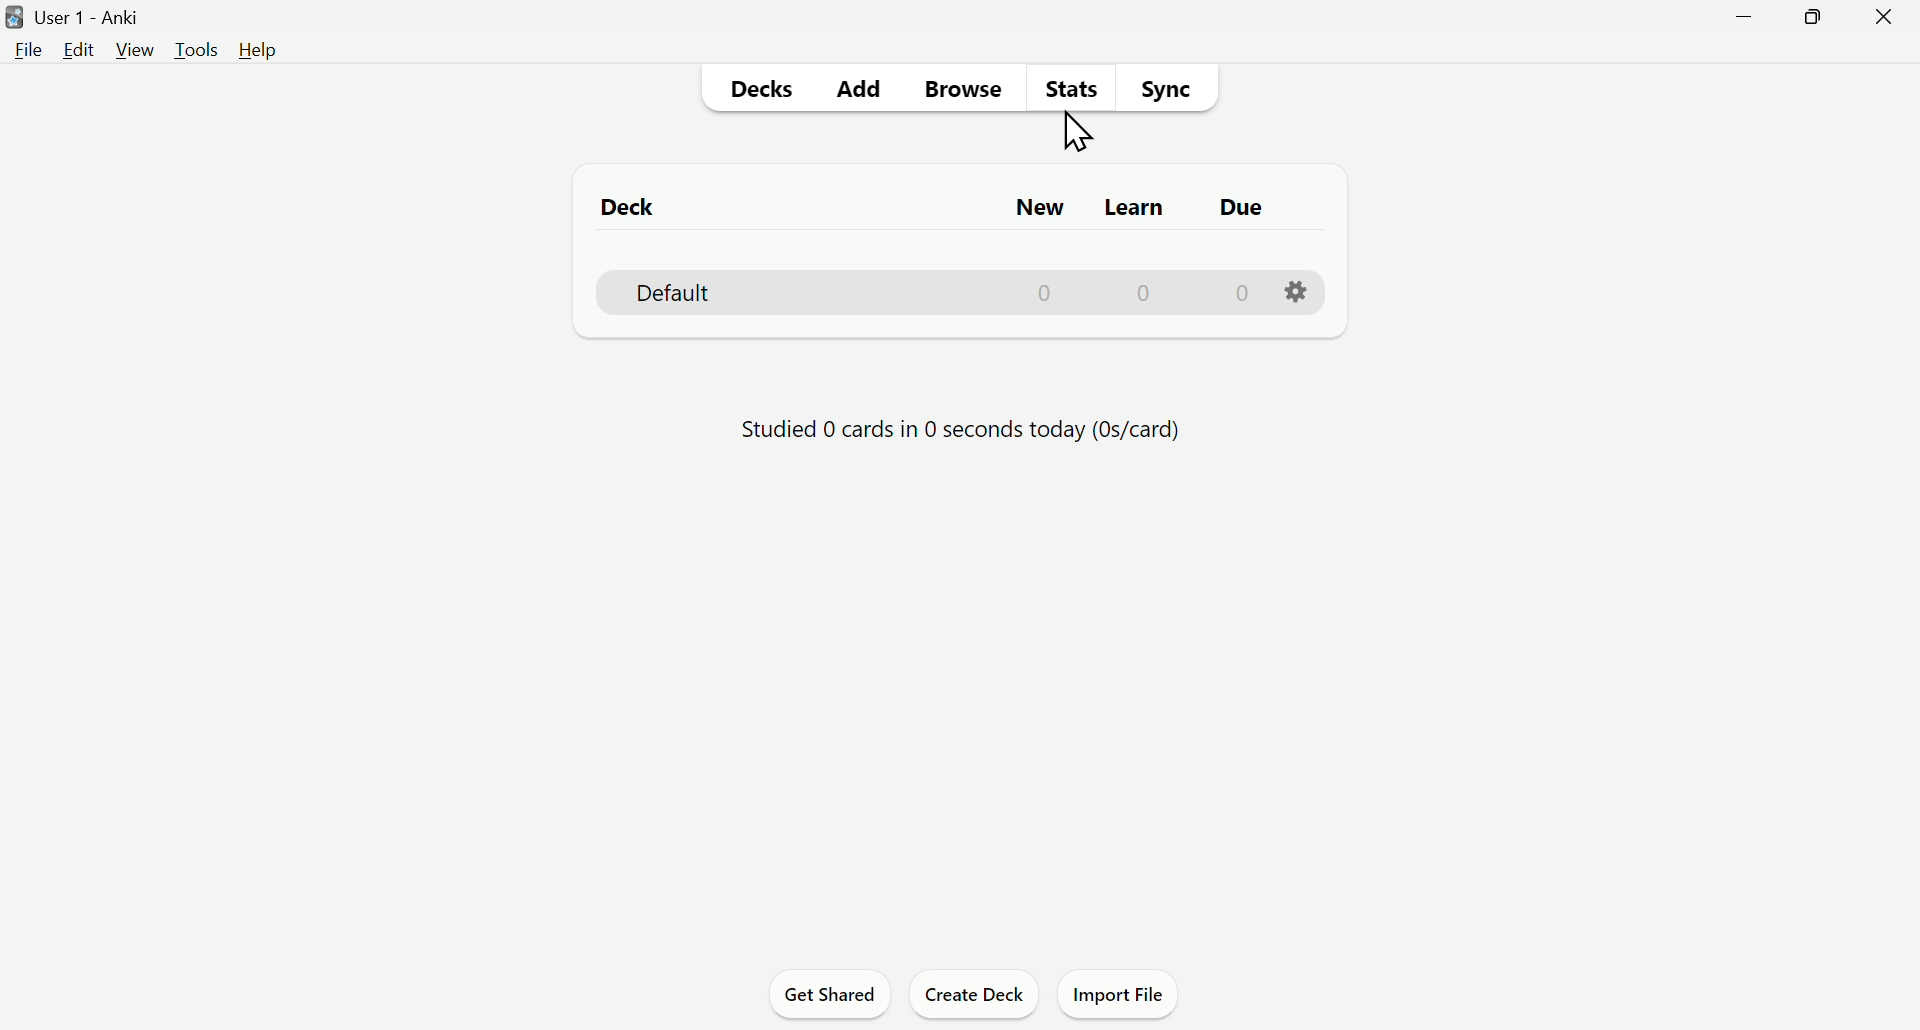 Image resolution: width=1920 pixels, height=1030 pixels. I want to click on Maximize, so click(1825, 26).